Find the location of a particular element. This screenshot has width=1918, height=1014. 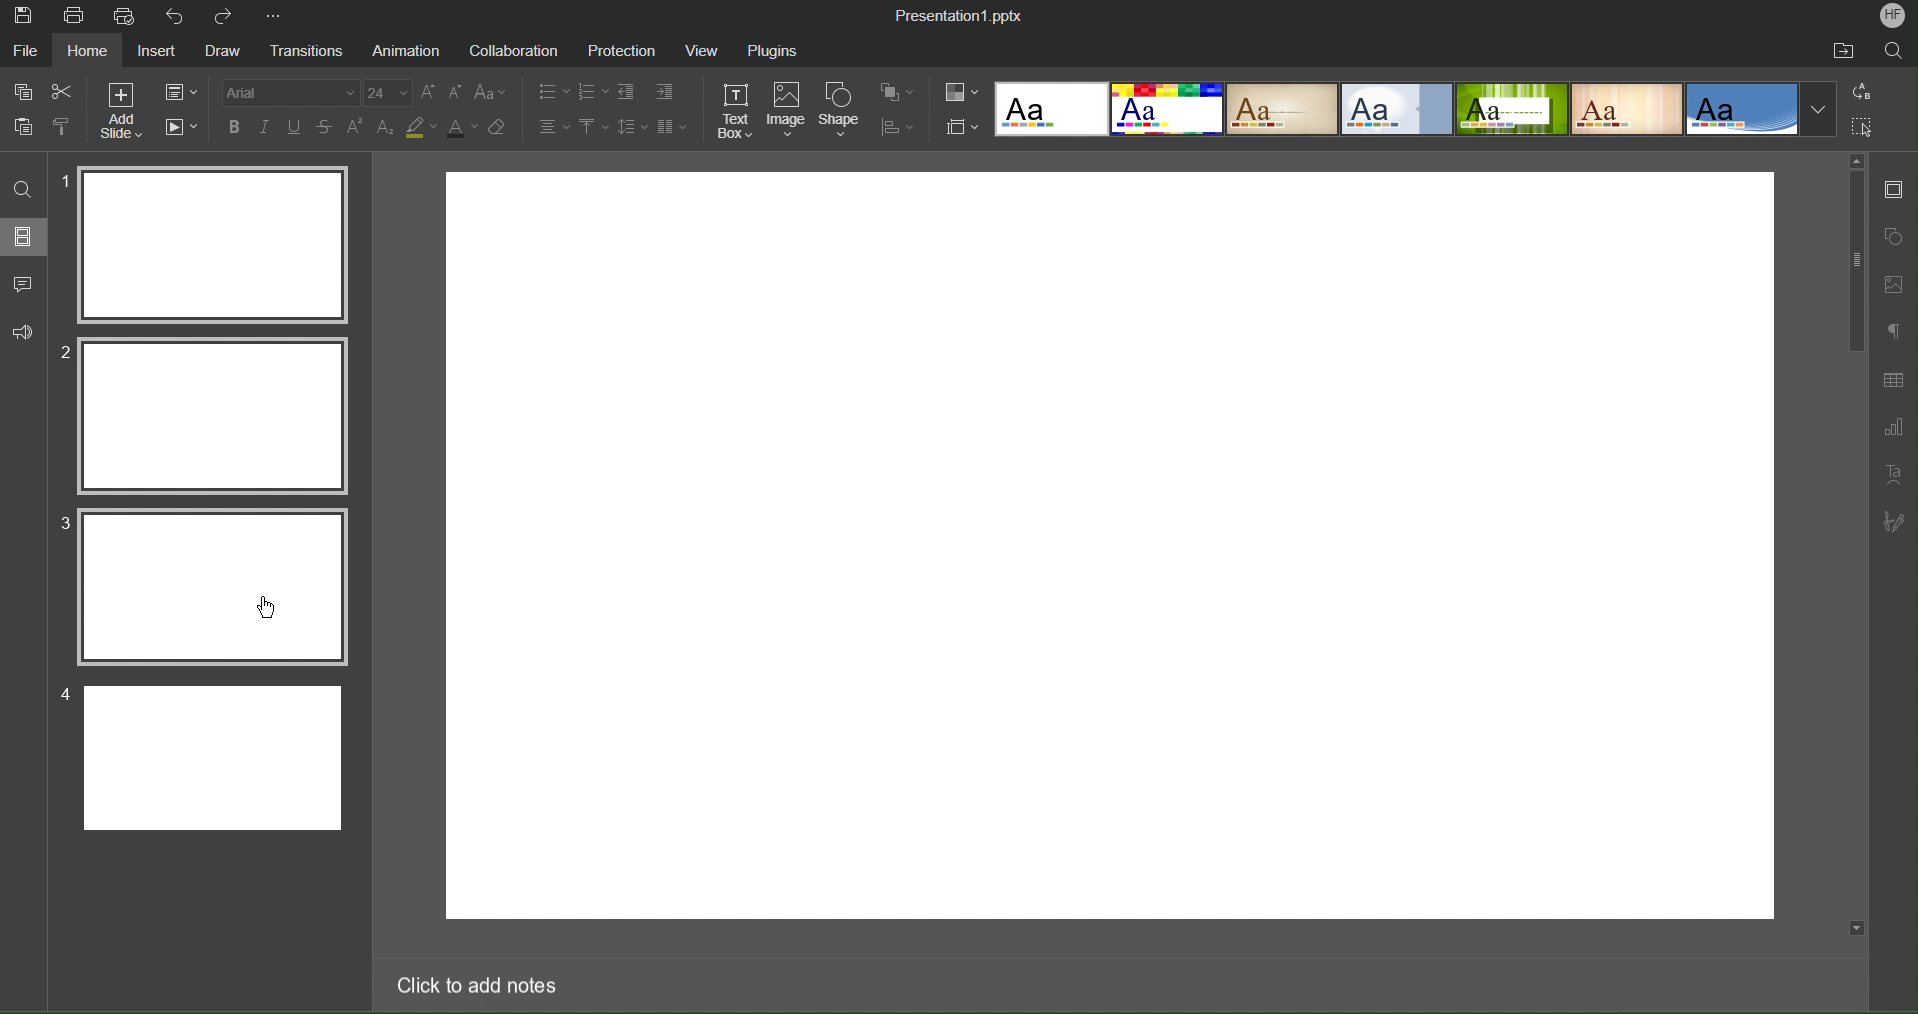

underline is located at coordinates (295, 125).